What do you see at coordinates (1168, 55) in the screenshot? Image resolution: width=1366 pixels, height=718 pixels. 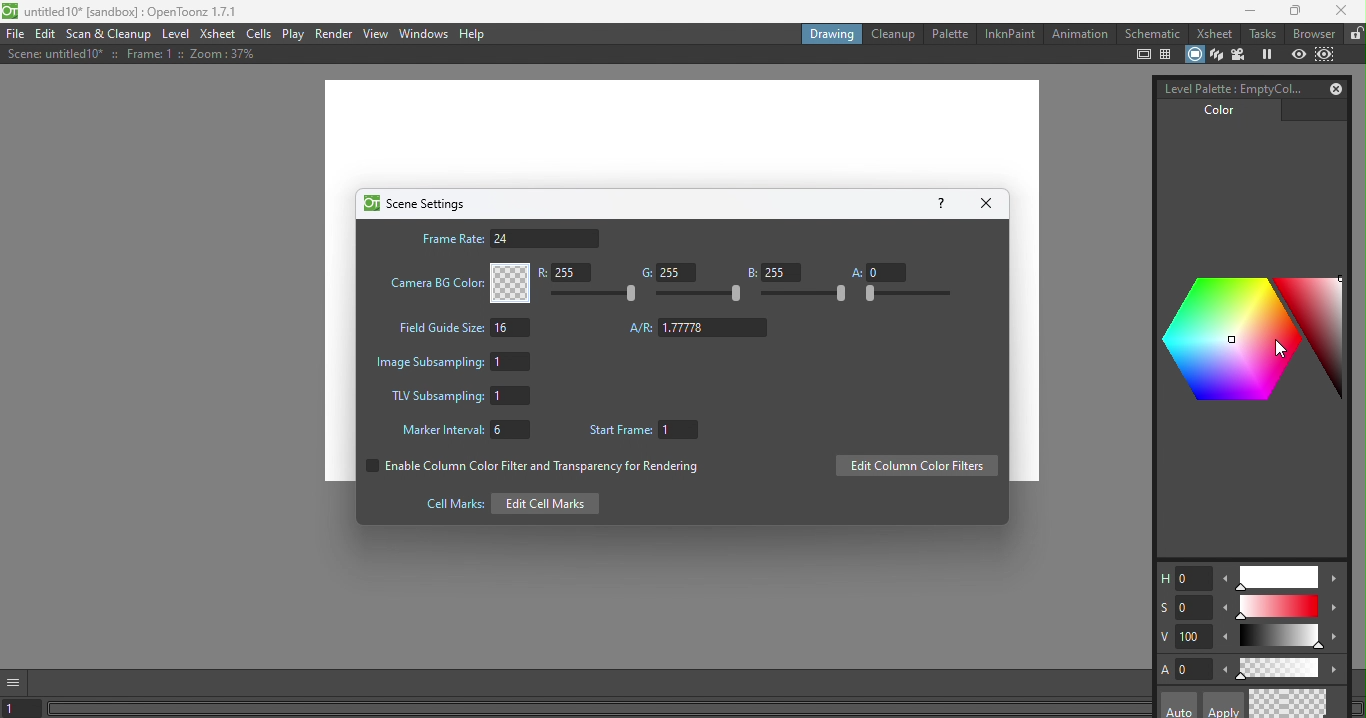 I see `Field guide` at bounding box center [1168, 55].